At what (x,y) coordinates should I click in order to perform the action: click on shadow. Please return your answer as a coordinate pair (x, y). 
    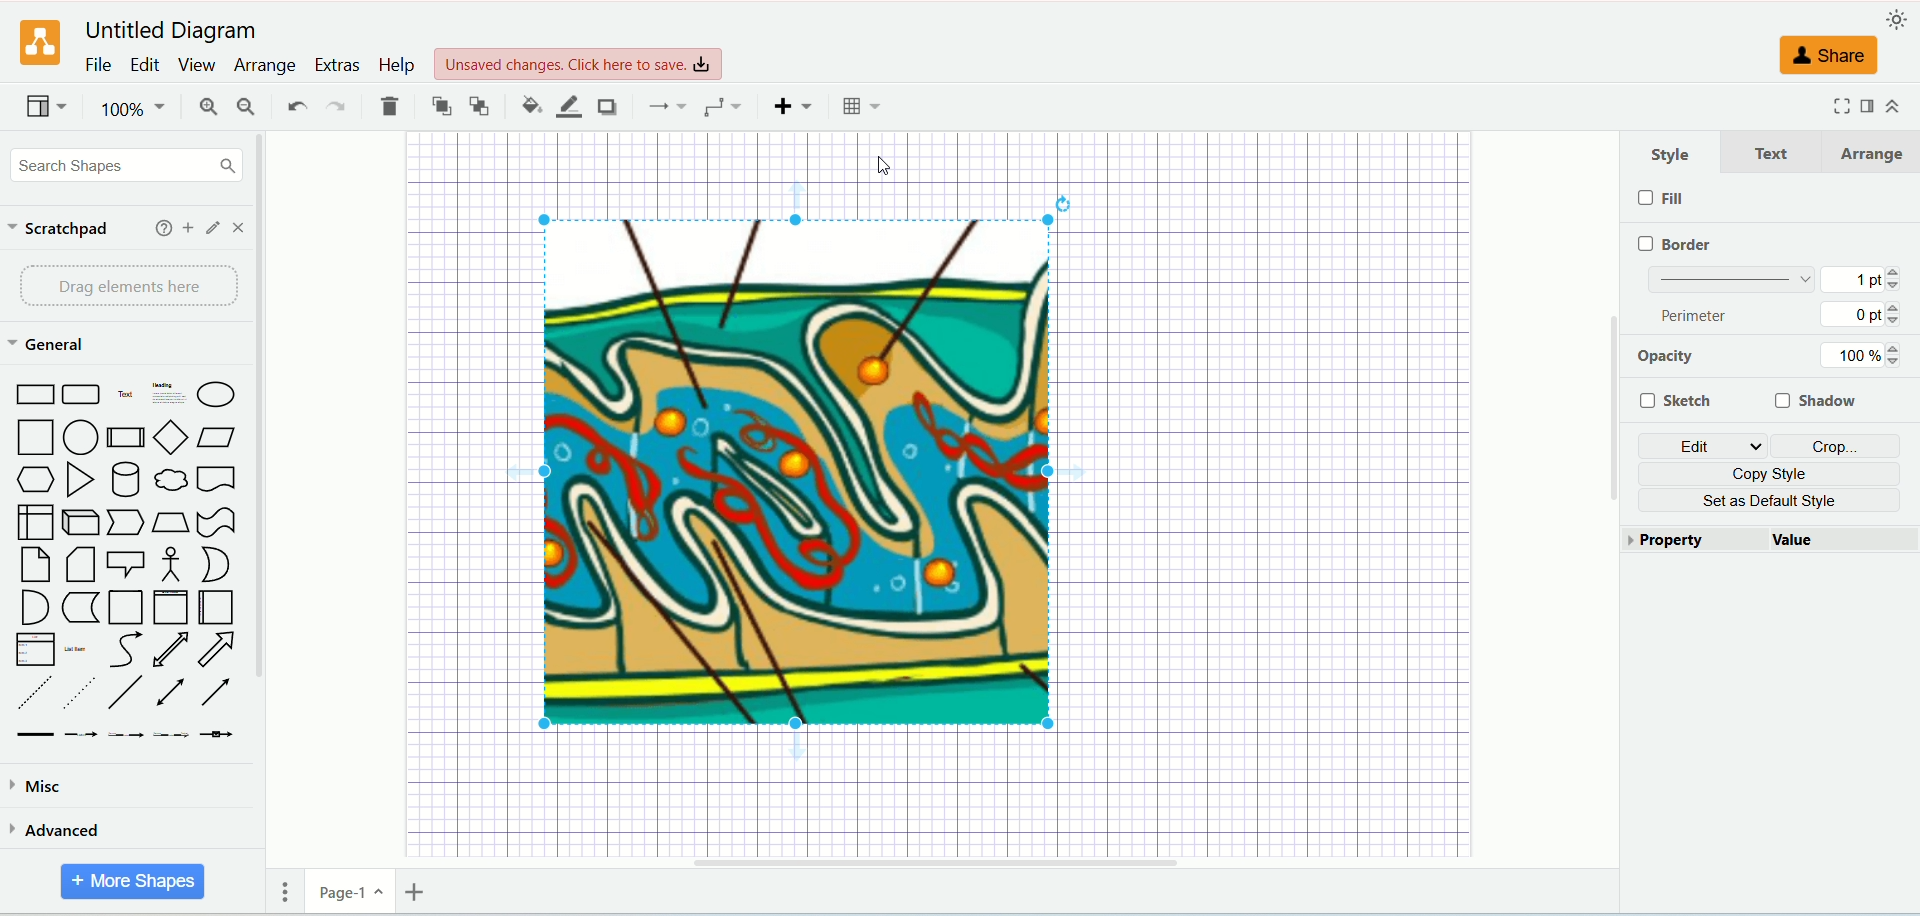
    Looking at the image, I should click on (1816, 402).